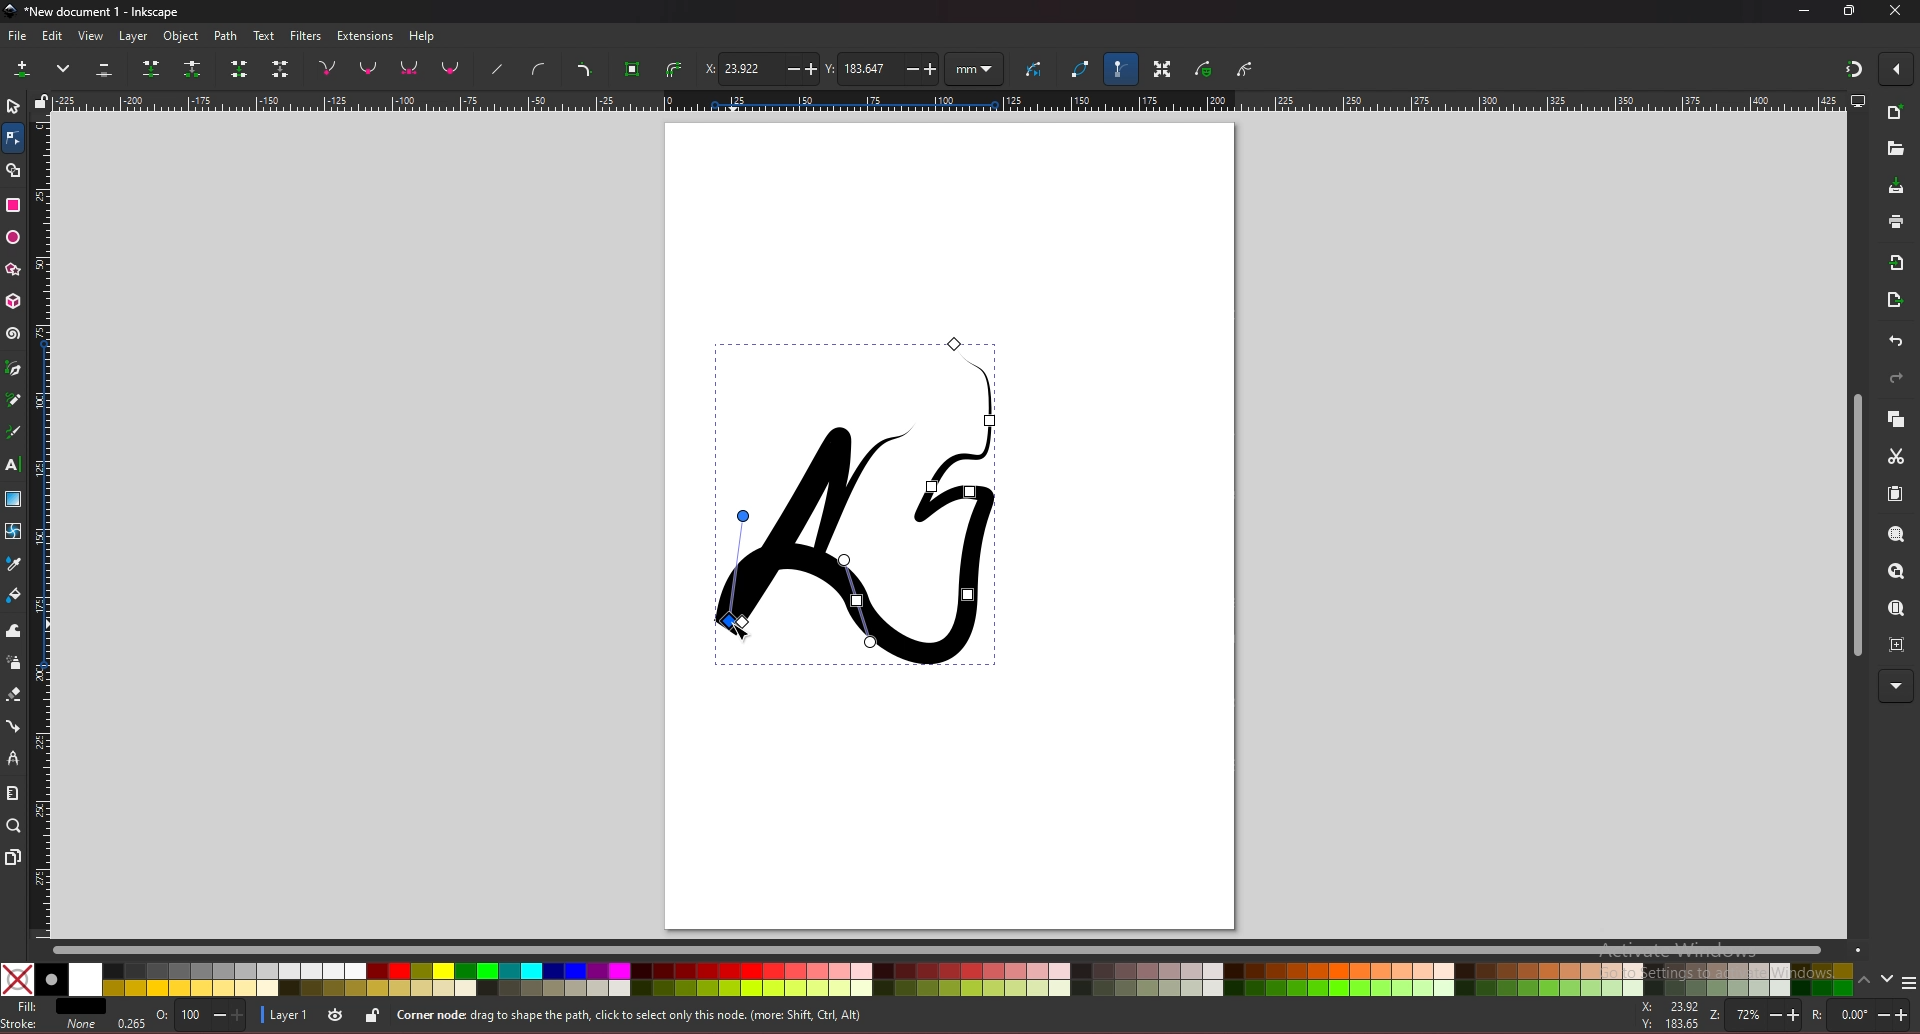  Describe the element at coordinates (956, 951) in the screenshot. I see `scroll bar` at that location.